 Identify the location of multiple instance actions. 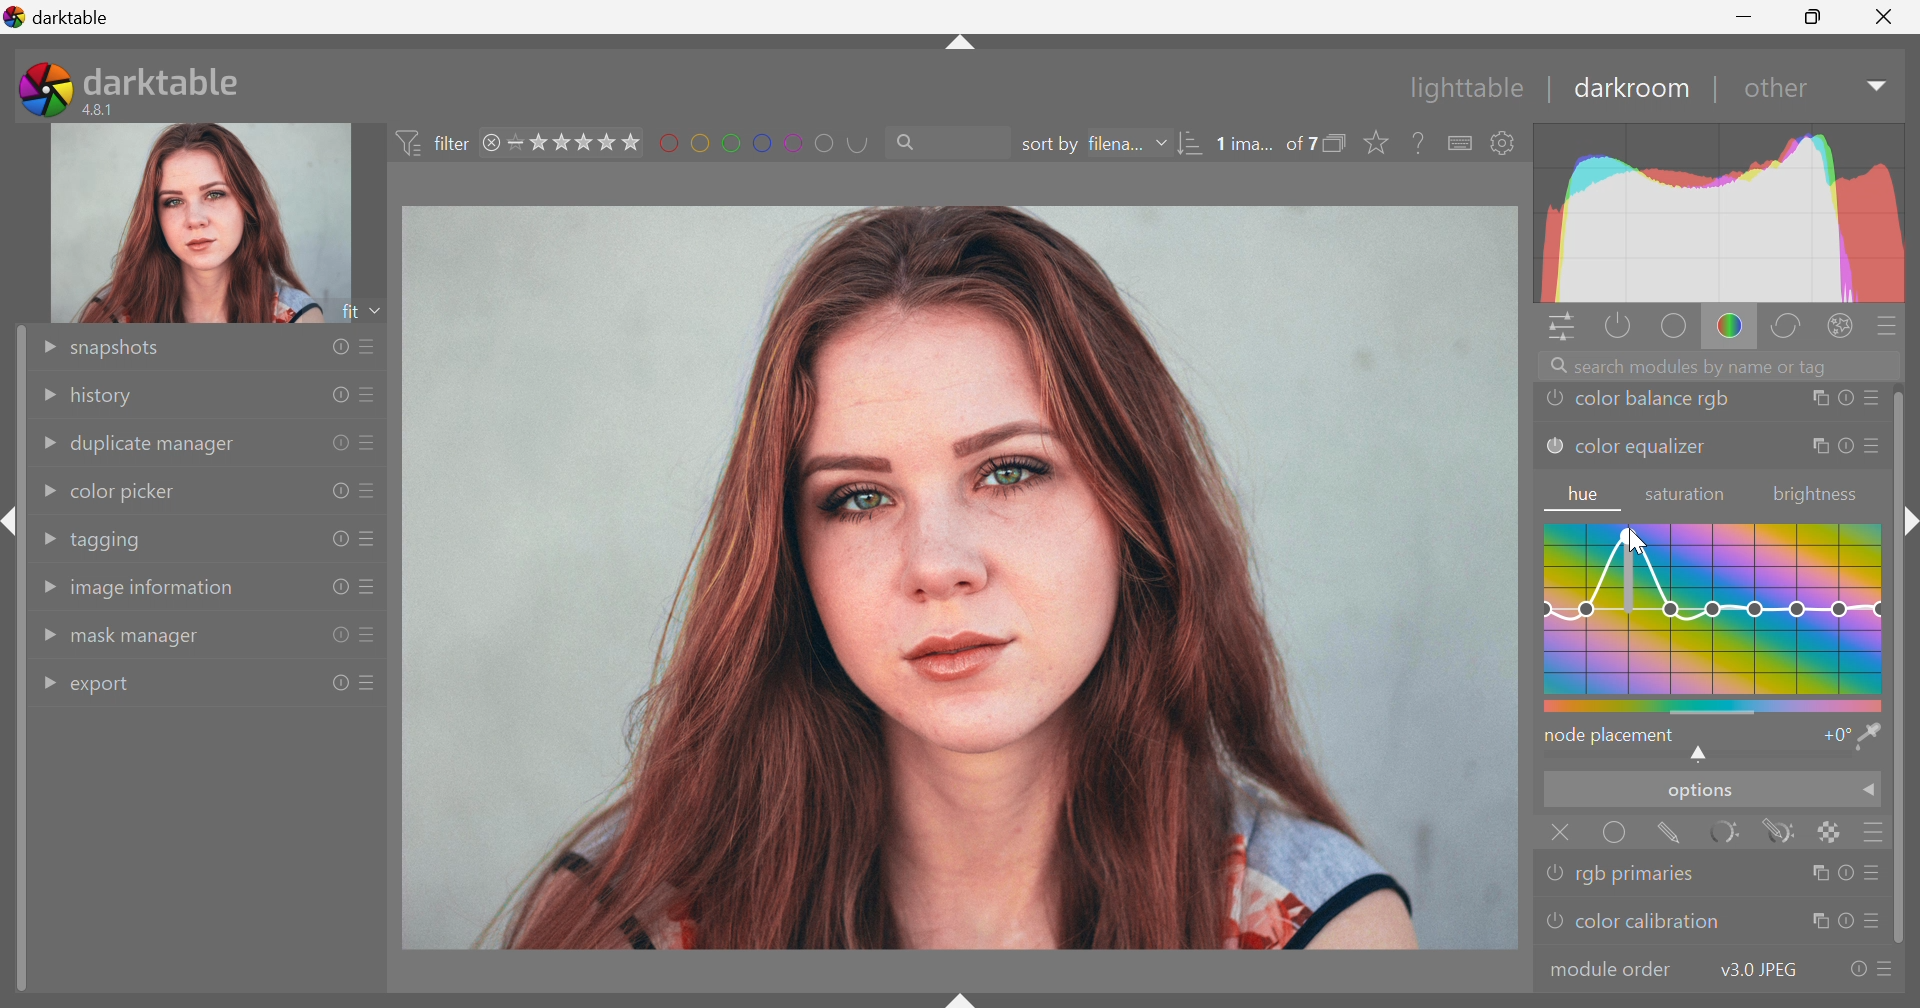
(1815, 873).